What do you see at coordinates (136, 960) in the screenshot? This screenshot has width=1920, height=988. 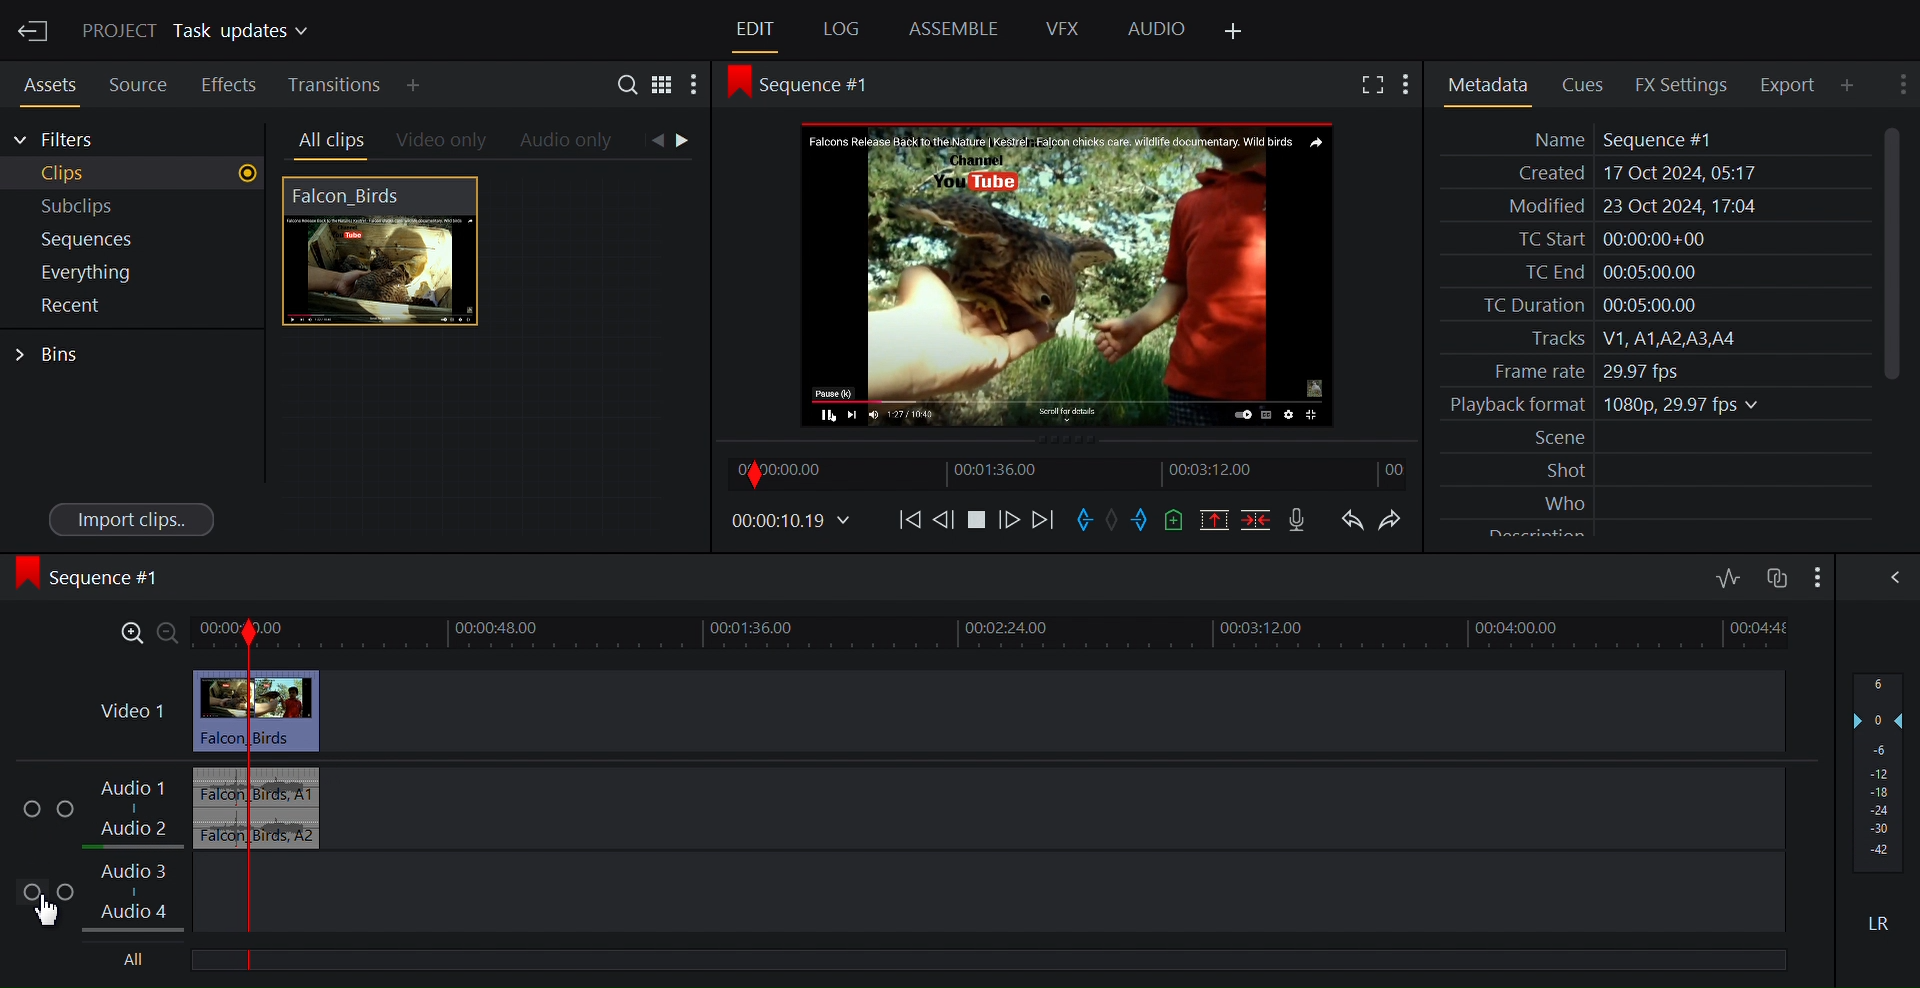 I see `All` at bounding box center [136, 960].